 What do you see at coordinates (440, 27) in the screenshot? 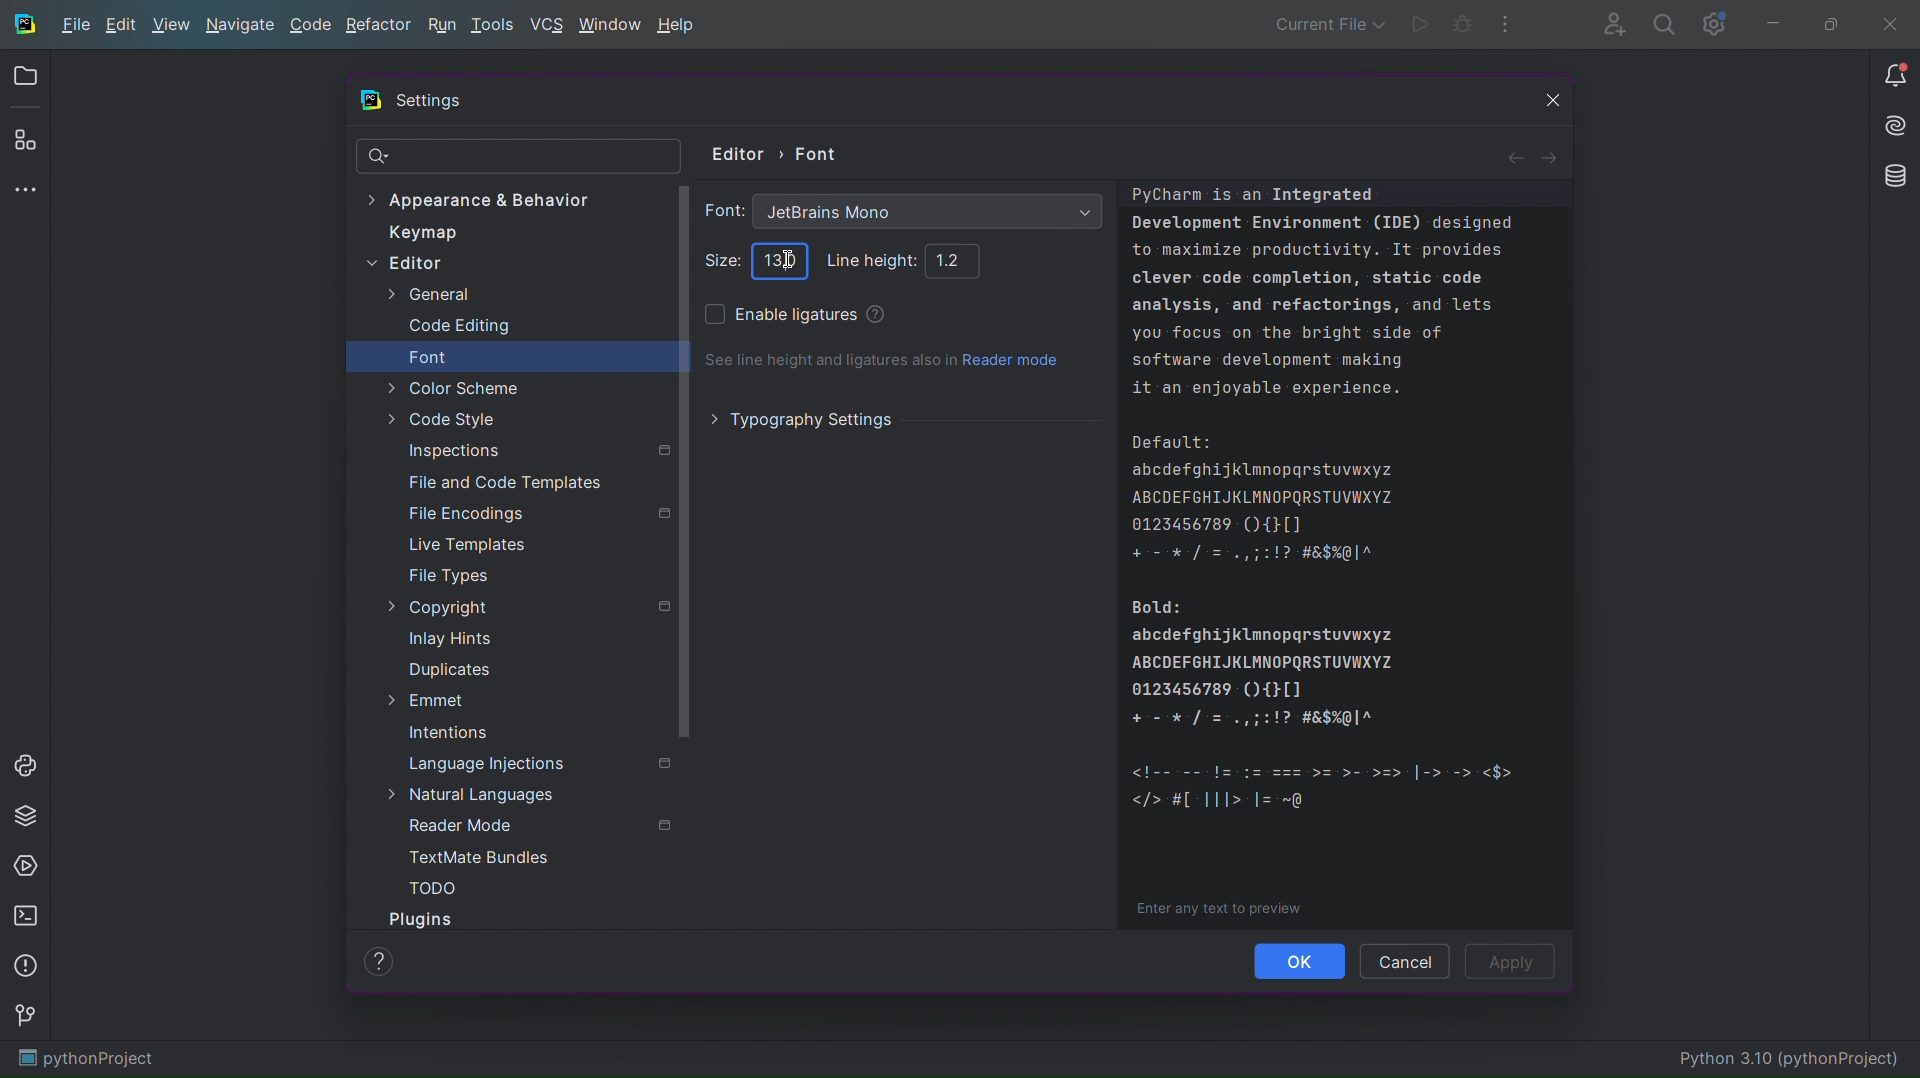
I see `Run` at bounding box center [440, 27].